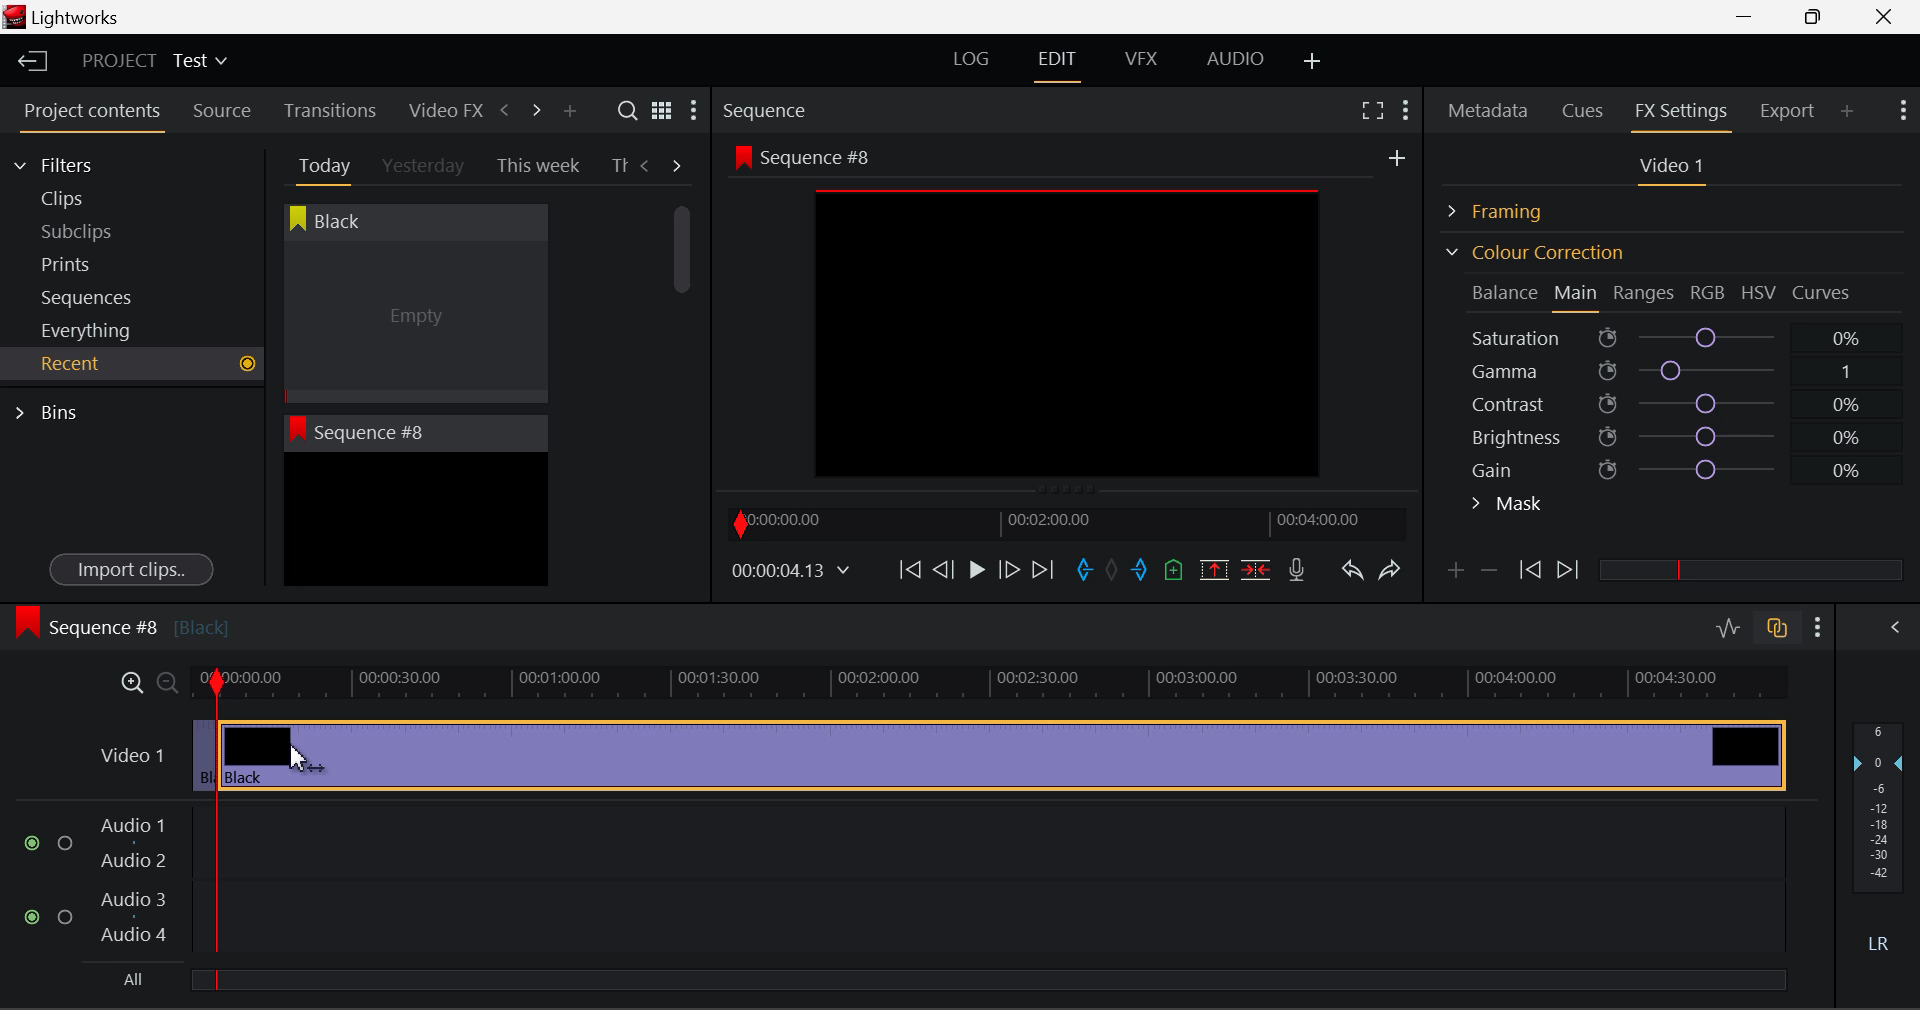 This screenshot has width=1920, height=1010. I want to click on Subclips, so click(96, 231).